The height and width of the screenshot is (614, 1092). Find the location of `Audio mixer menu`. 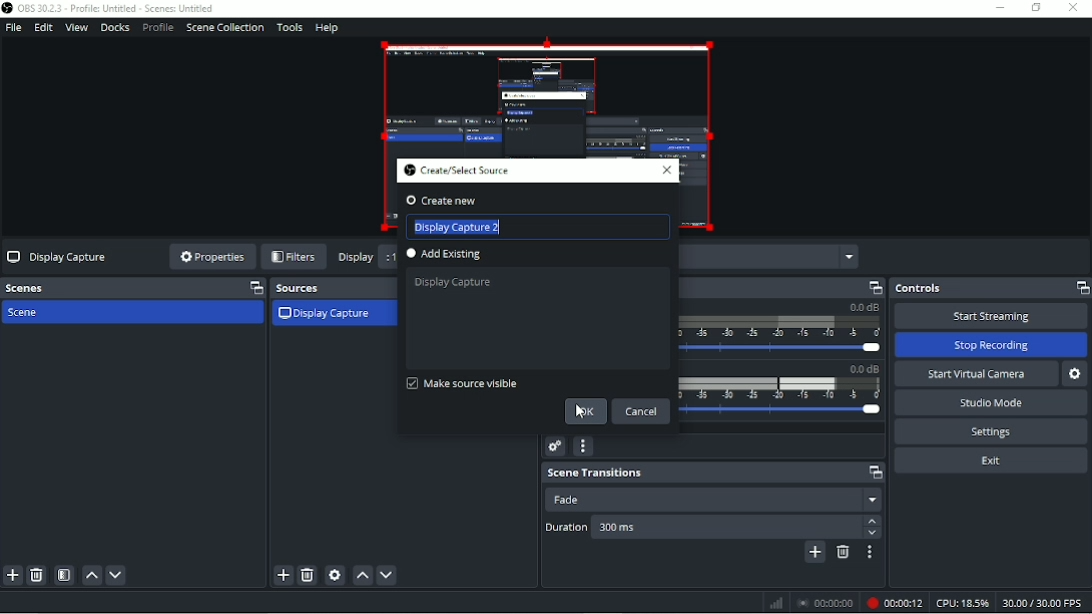

Audio mixer menu is located at coordinates (582, 446).